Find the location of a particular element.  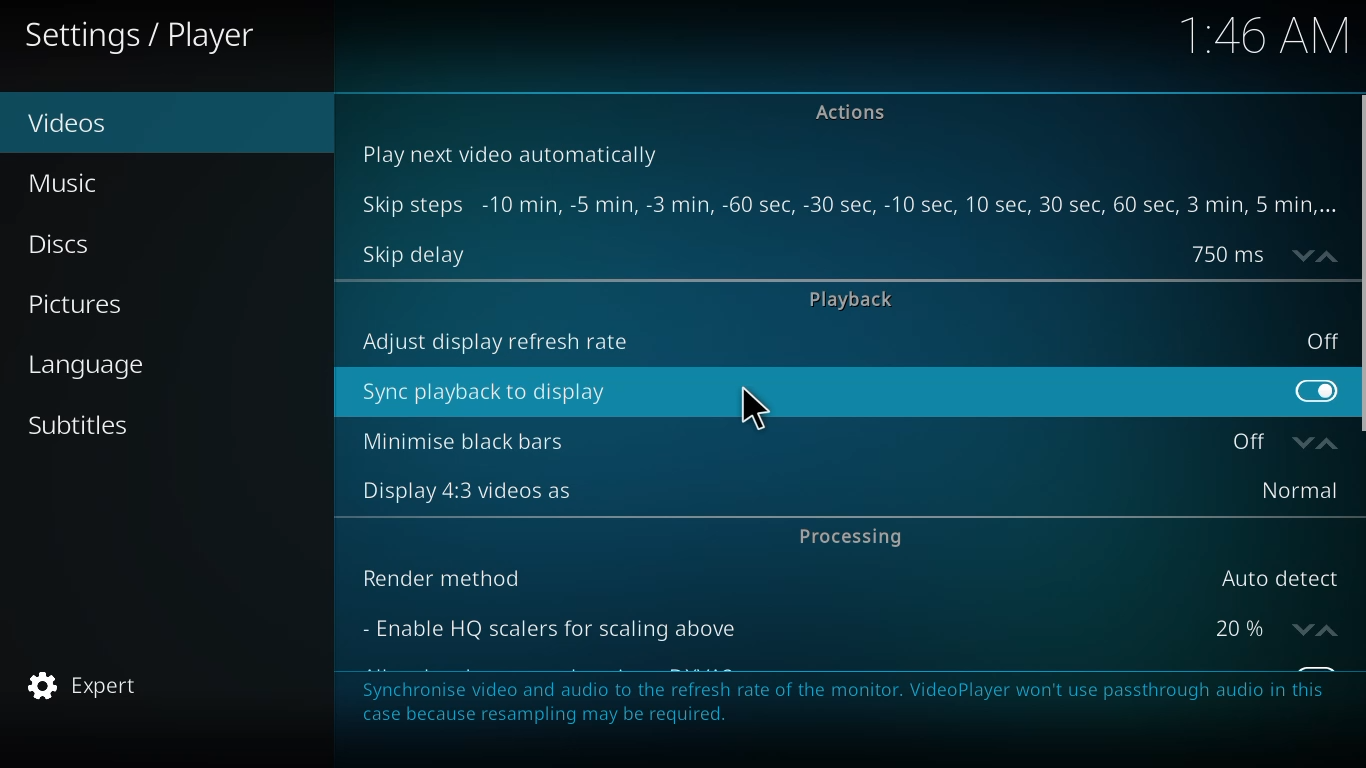

time is located at coordinates (1259, 34).